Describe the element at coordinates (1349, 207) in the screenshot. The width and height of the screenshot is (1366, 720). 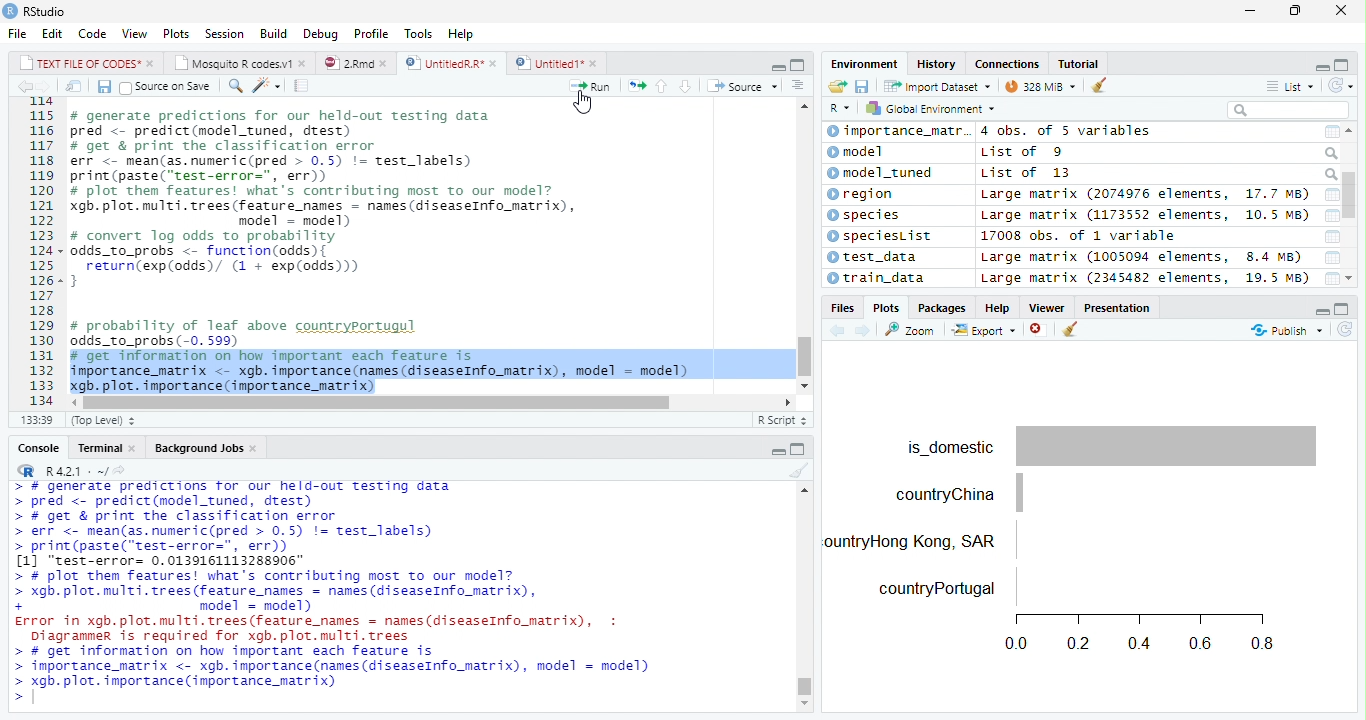
I see `Scroll` at that location.